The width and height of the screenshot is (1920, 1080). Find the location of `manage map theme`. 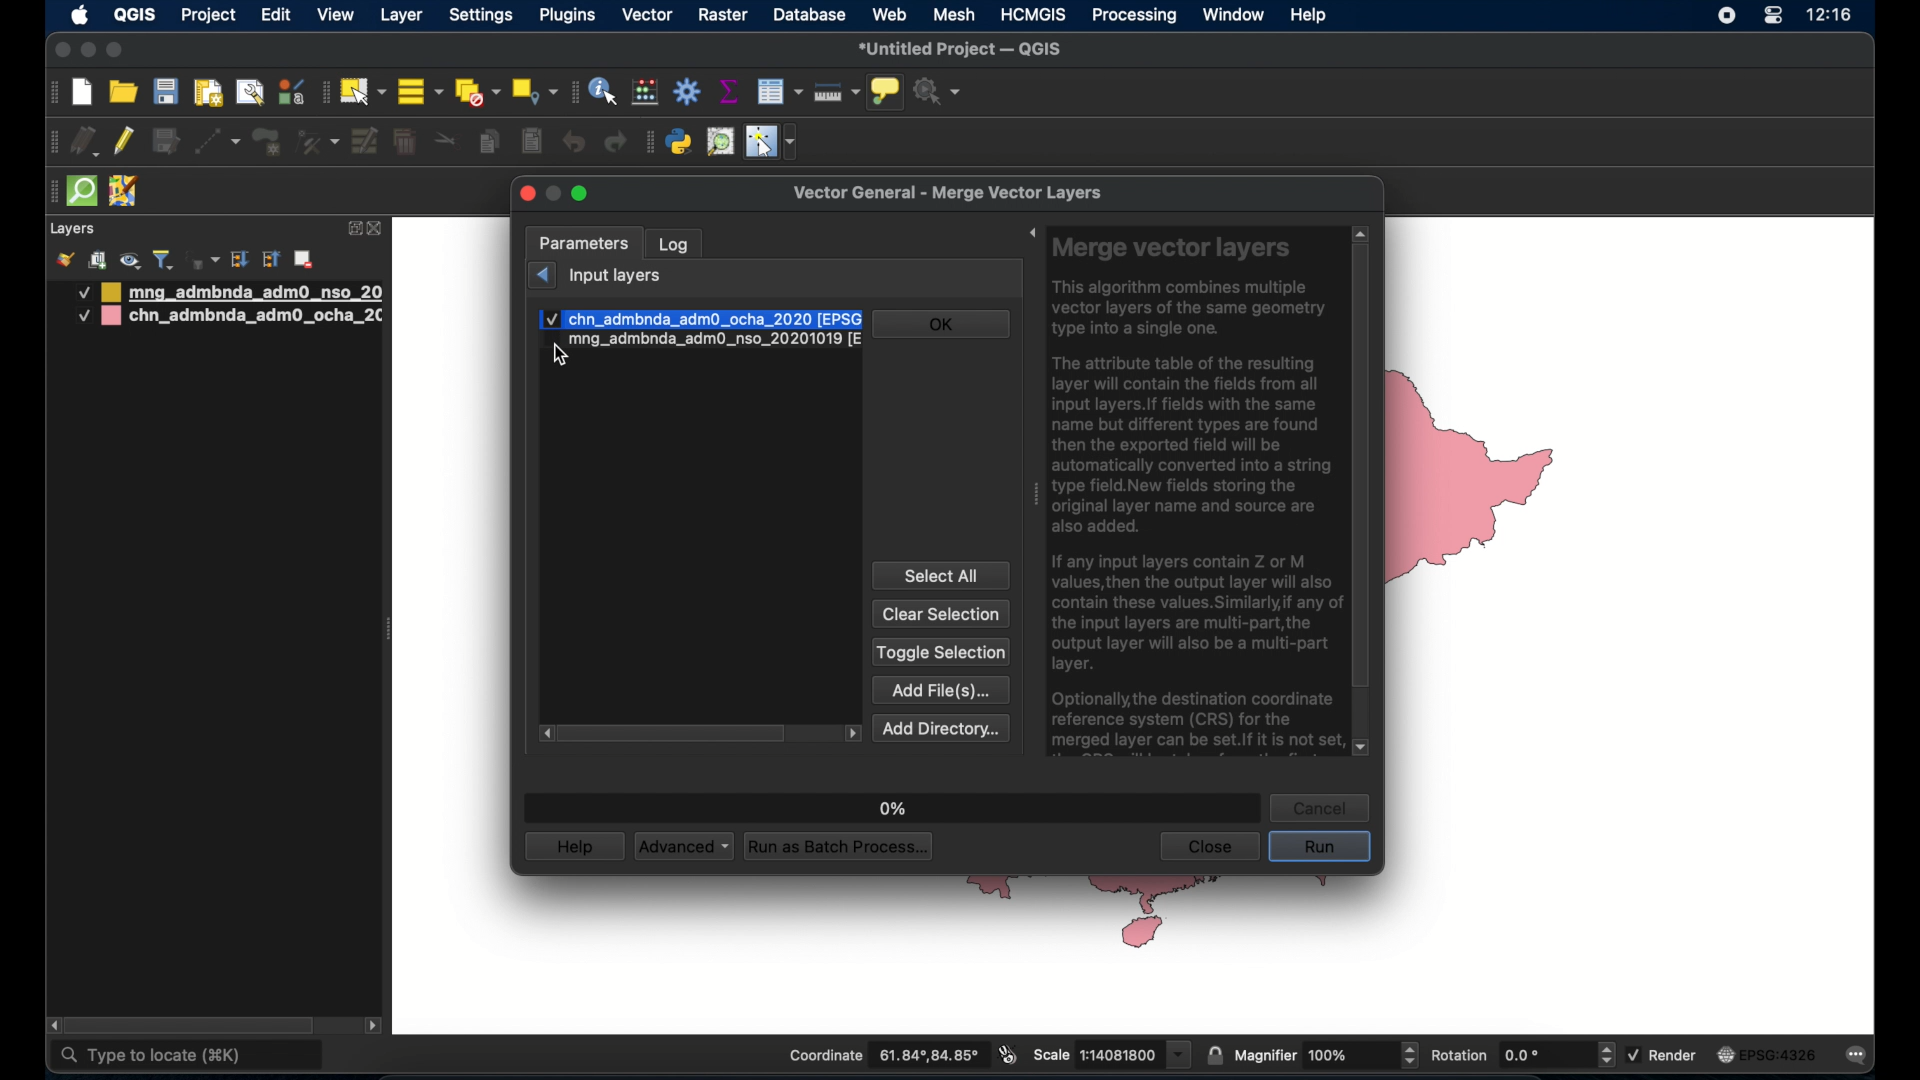

manage map theme is located at coordinates (129, 261).